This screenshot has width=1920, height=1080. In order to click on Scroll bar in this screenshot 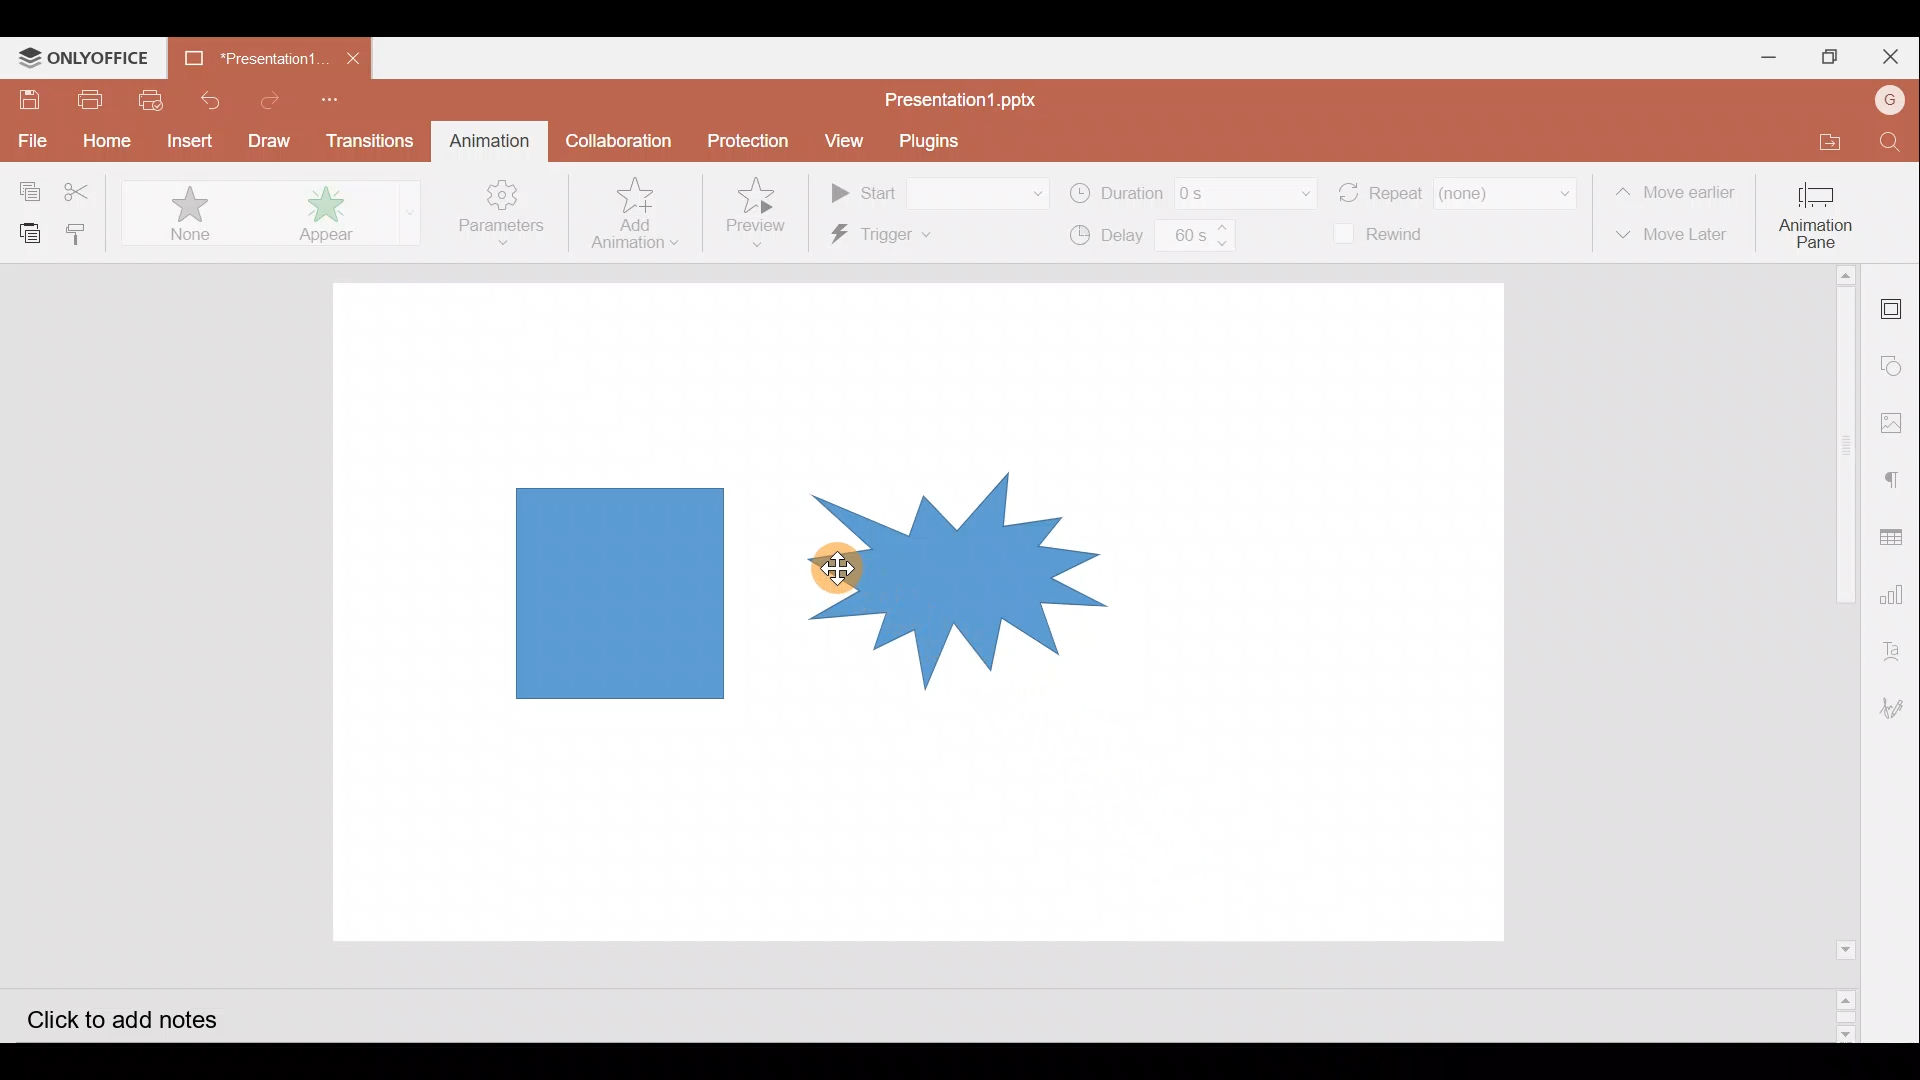, I will do `click(1837, 653)`.